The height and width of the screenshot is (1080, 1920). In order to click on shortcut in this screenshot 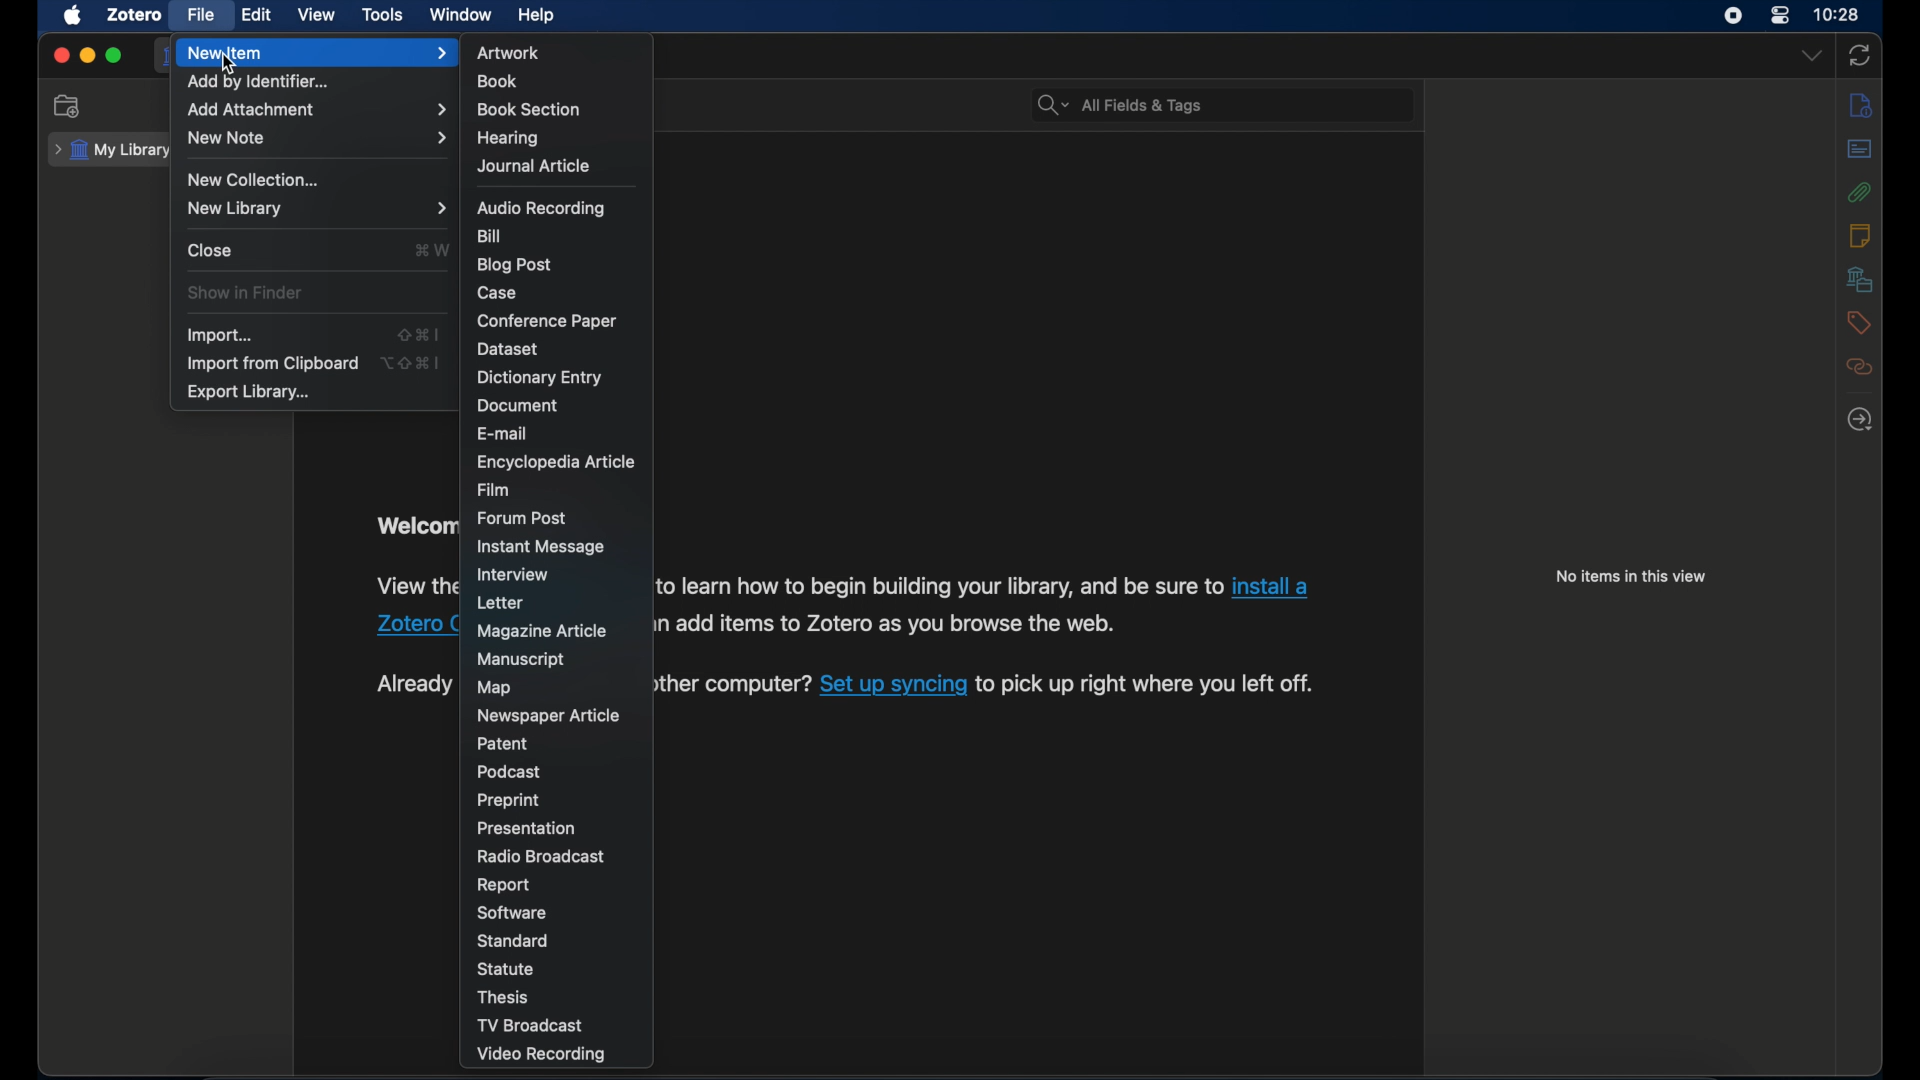, I will do `click(412, 361)`.